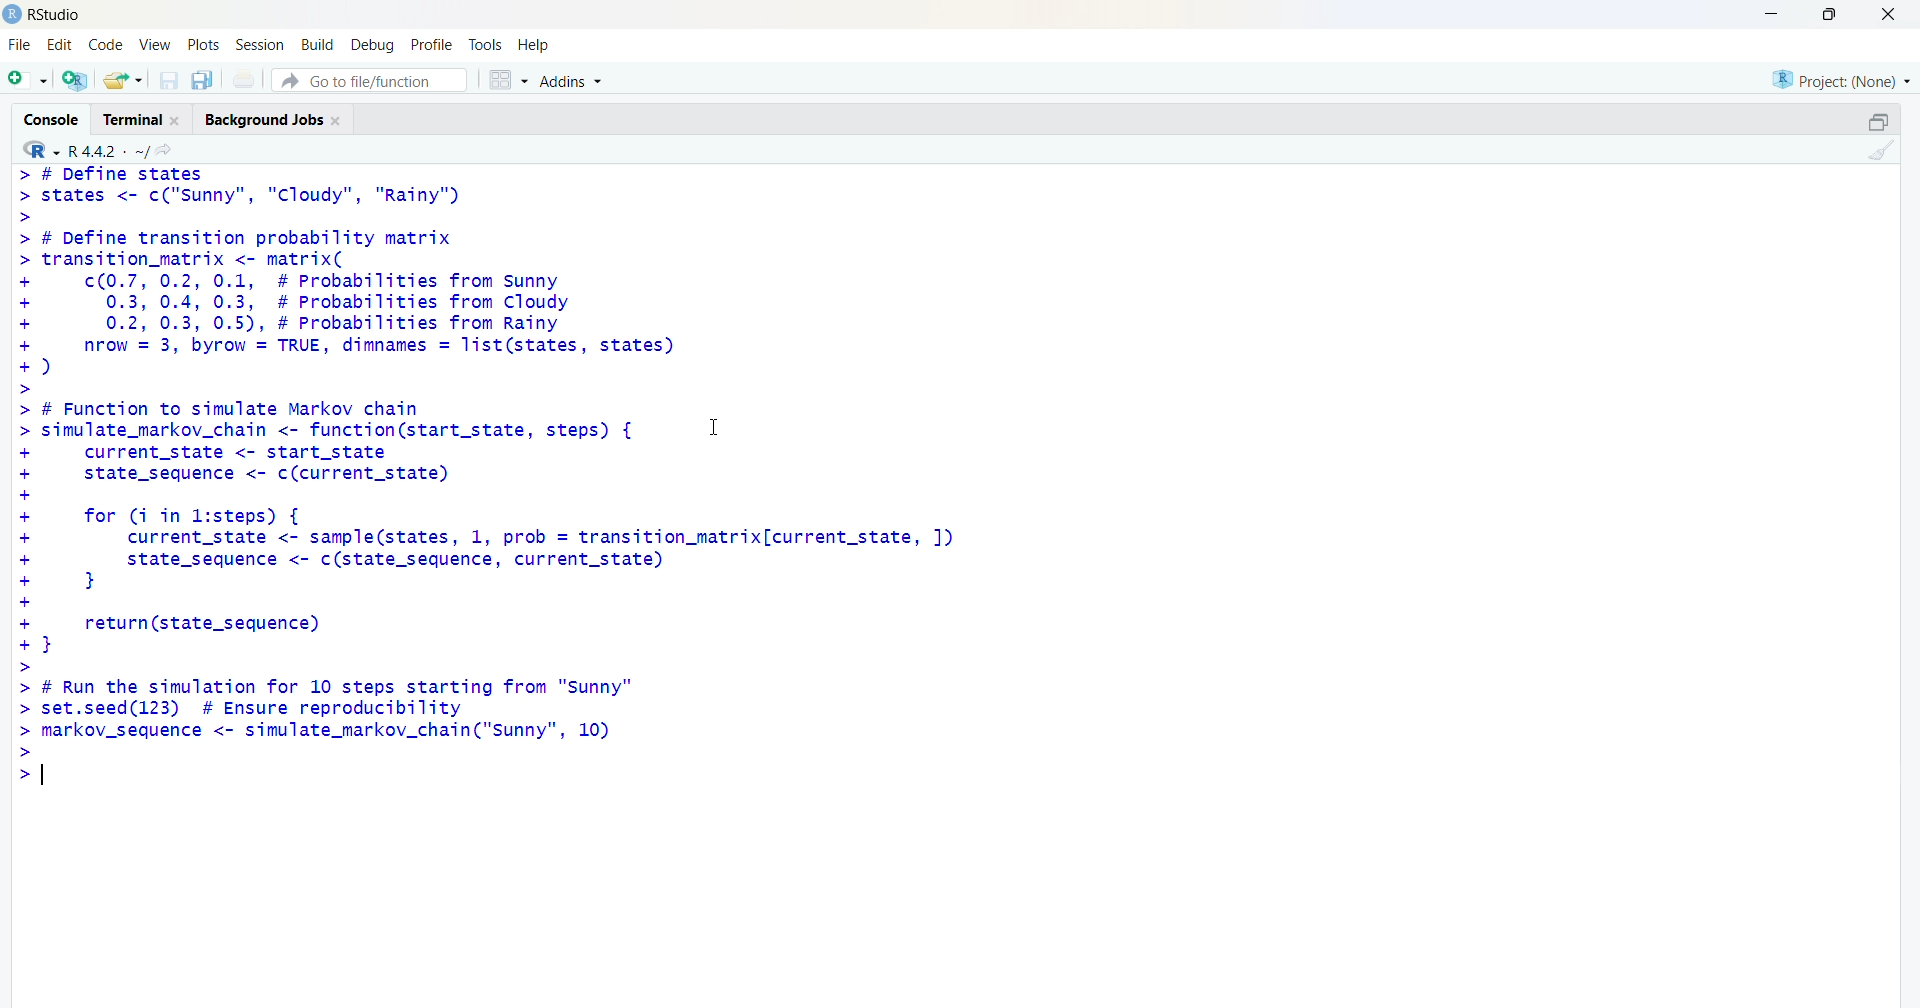 The width and height of the screenshot is (1920, 1008). What do you see at coordinates (359, 280) in the screenshot?
I see `> # Define states> states <- c("sunny", "Cloudy", "Rainy")>> # Define transition probability matrix> transition_matrix <- matrix(- c(0.7, 0.2, 0.1, # Probabilities from Sunny+ 0.3, 0.4, 0.3, # Probabilities from Cloudy+ 0.2, 0.3, 0.5), # Probabilities from Rainy- nrow = 3, byrow = TRUE, dimnames = list(states, states)+)>-` at bounding box center [359, 280].